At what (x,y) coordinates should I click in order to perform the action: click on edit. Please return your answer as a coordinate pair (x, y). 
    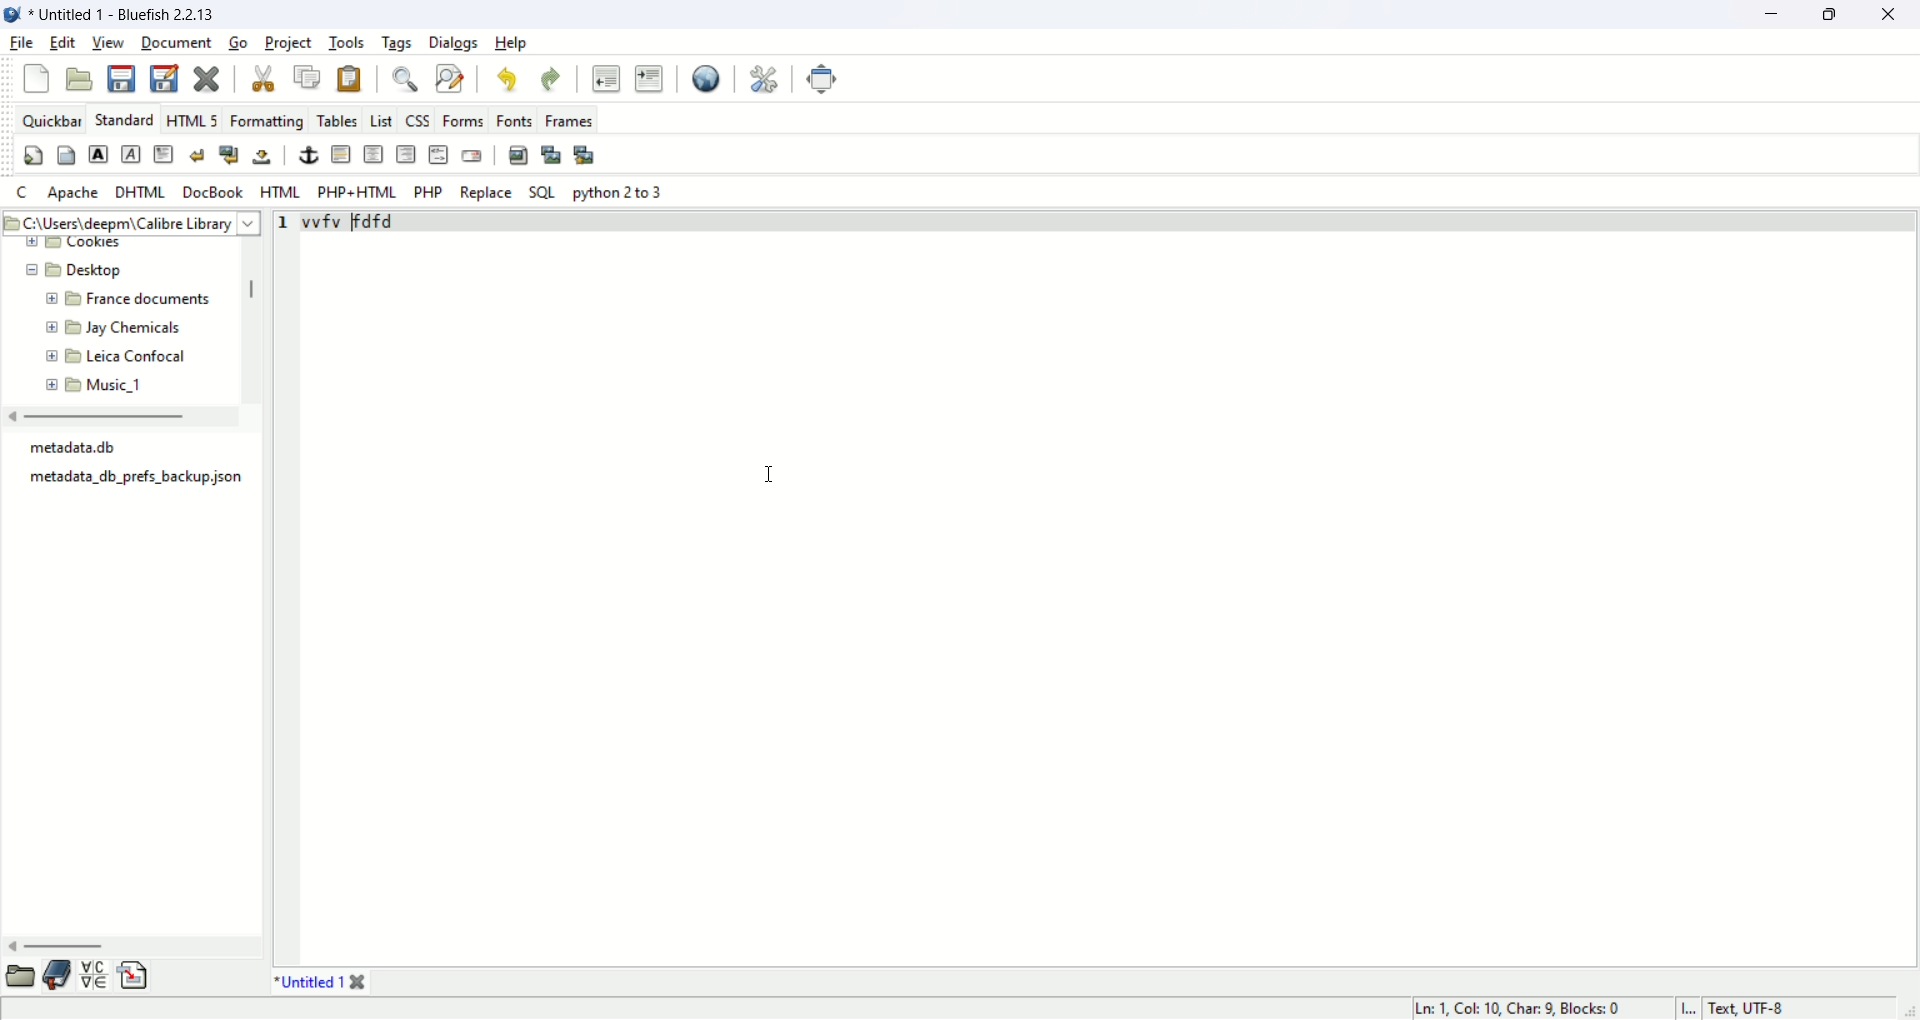
    Looking at the image, I should click on (66, 43).